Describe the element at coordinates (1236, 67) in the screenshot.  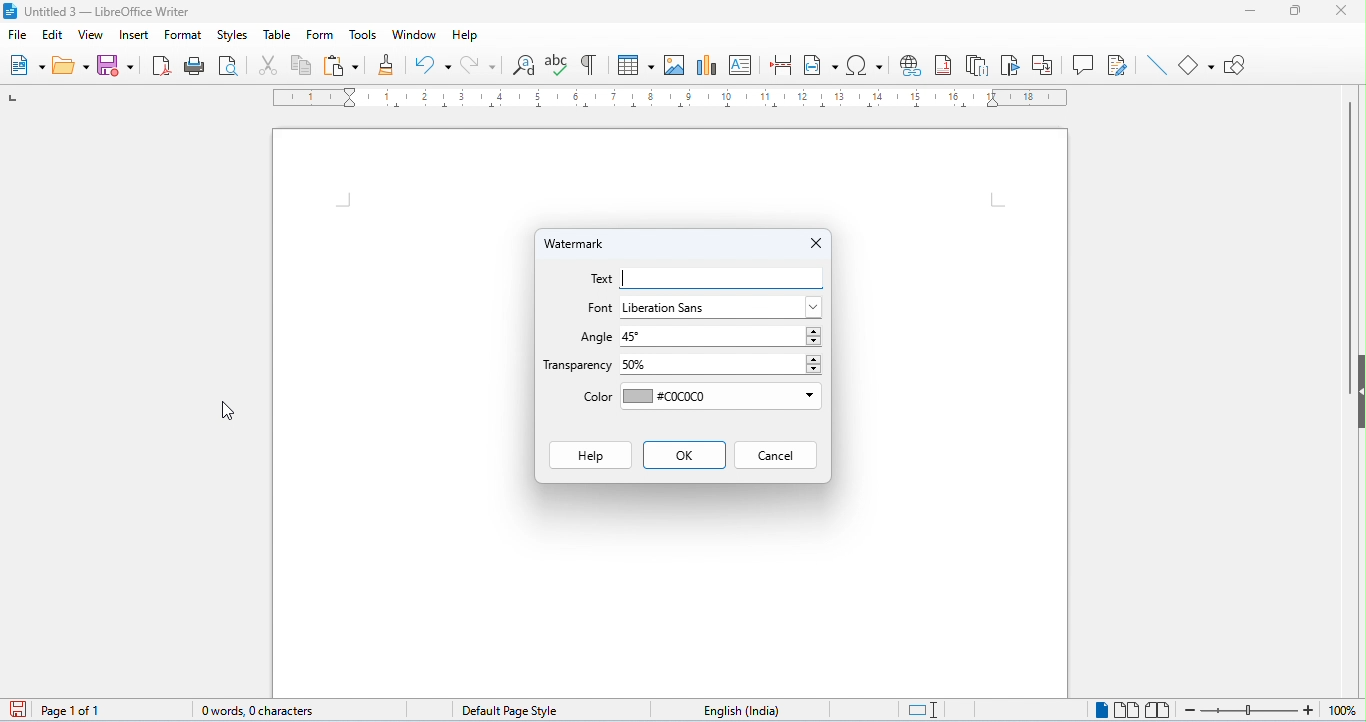
I see `show draw functions` at that location.